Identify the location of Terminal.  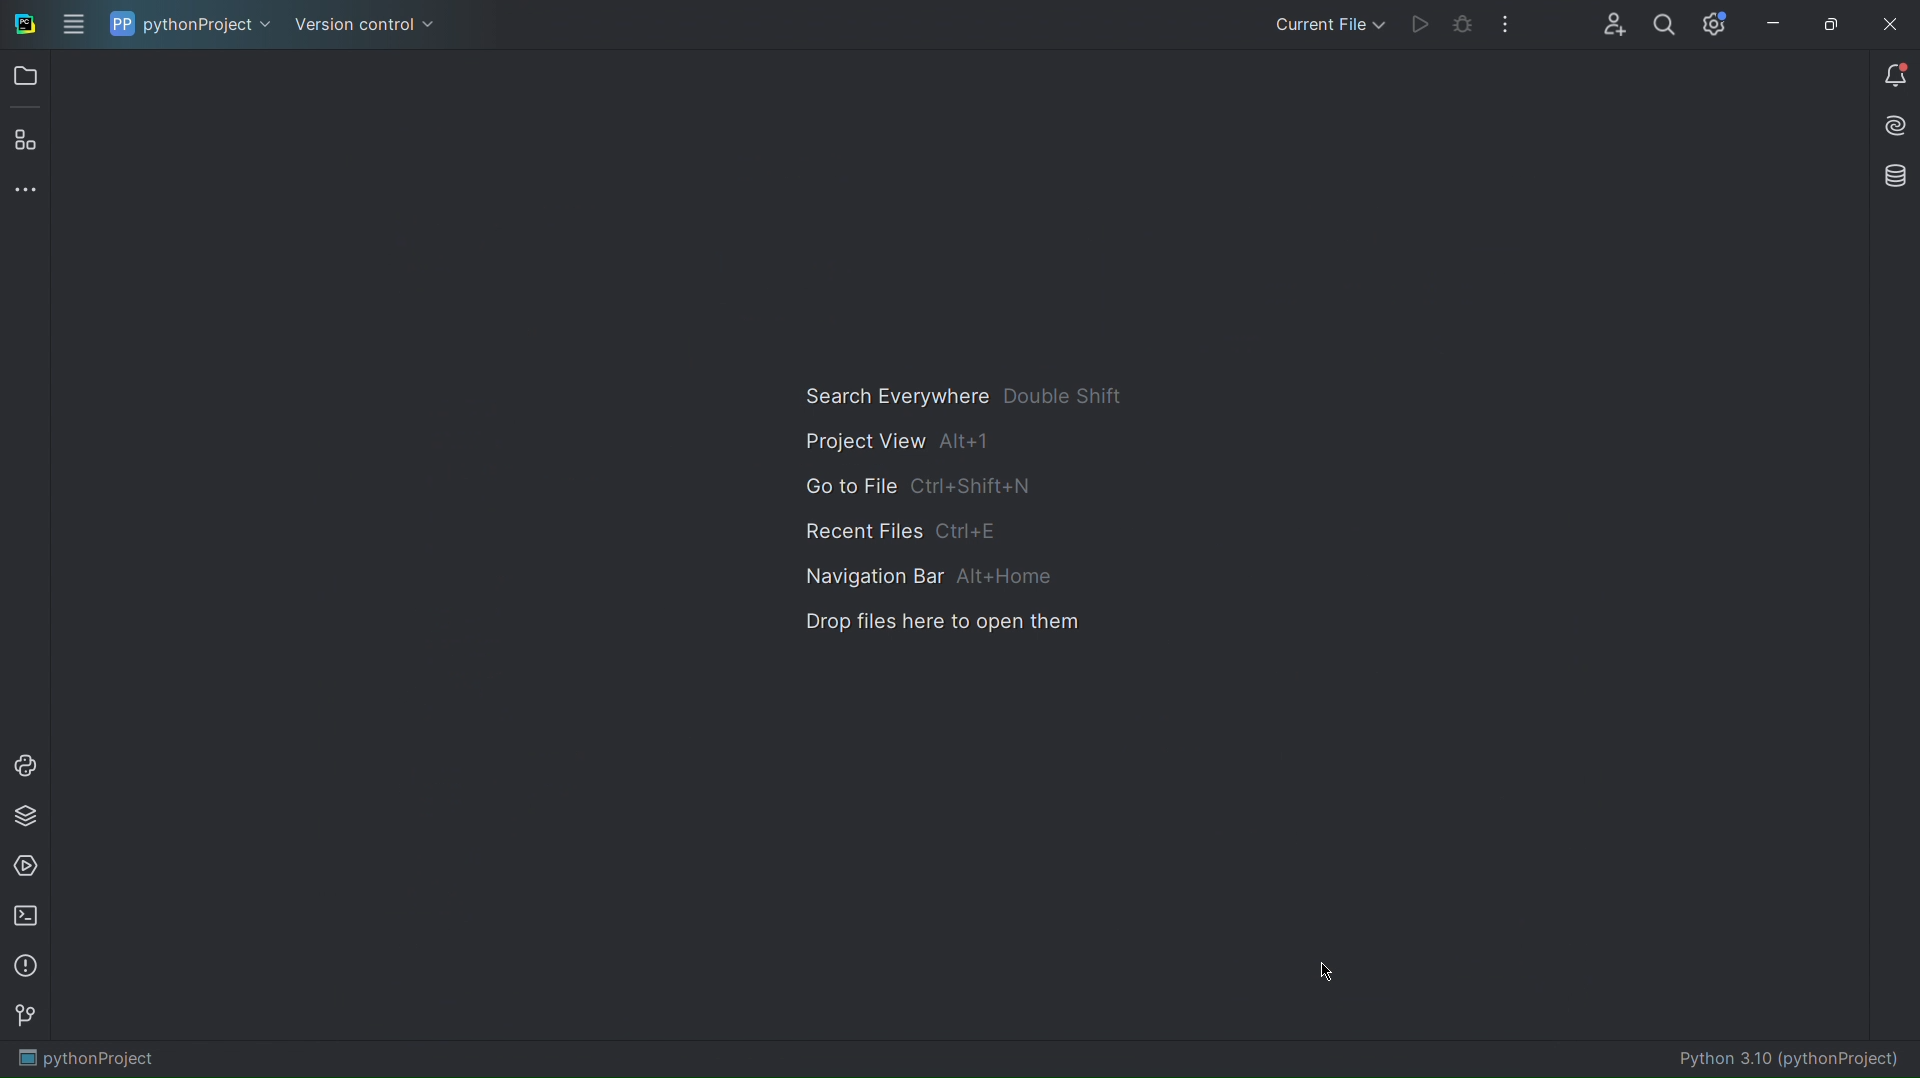
(29, 917).